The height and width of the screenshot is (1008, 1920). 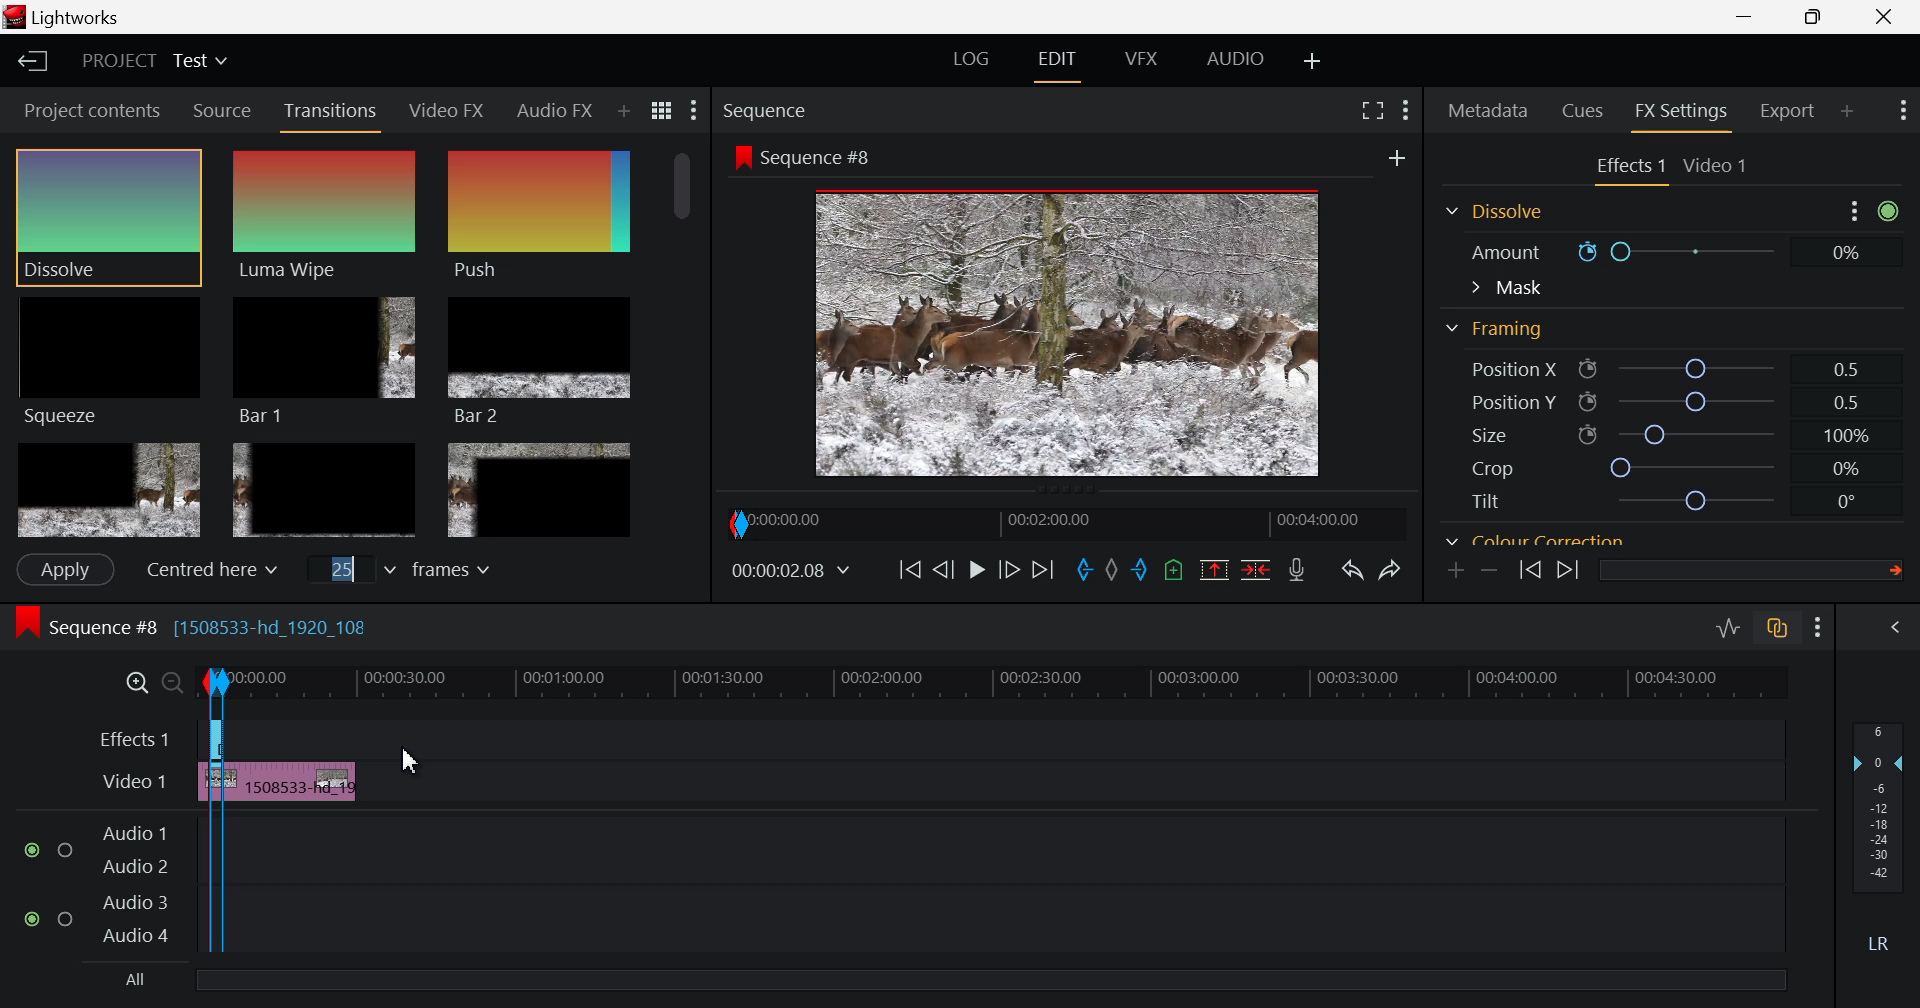 I want to click on Saturation, so click(x=1654, y=510).